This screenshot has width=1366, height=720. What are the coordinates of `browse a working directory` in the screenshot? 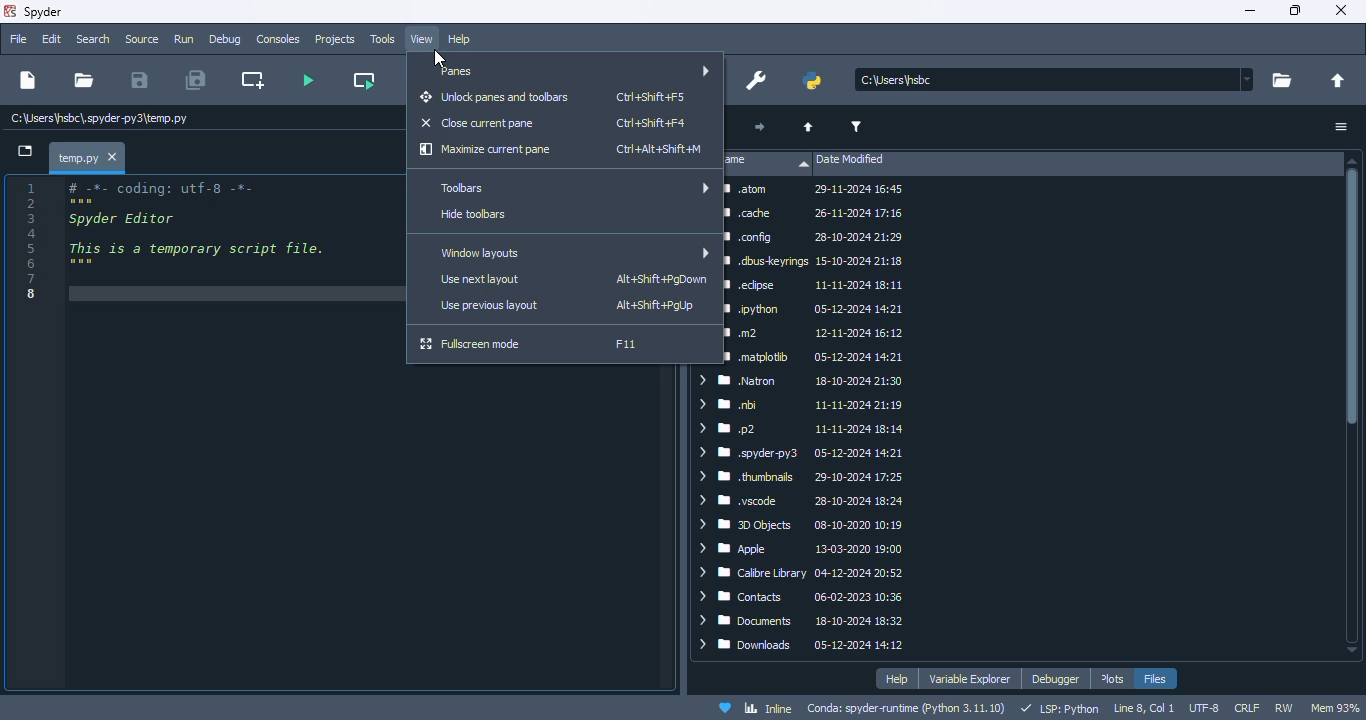 It's located at (1281, 81).